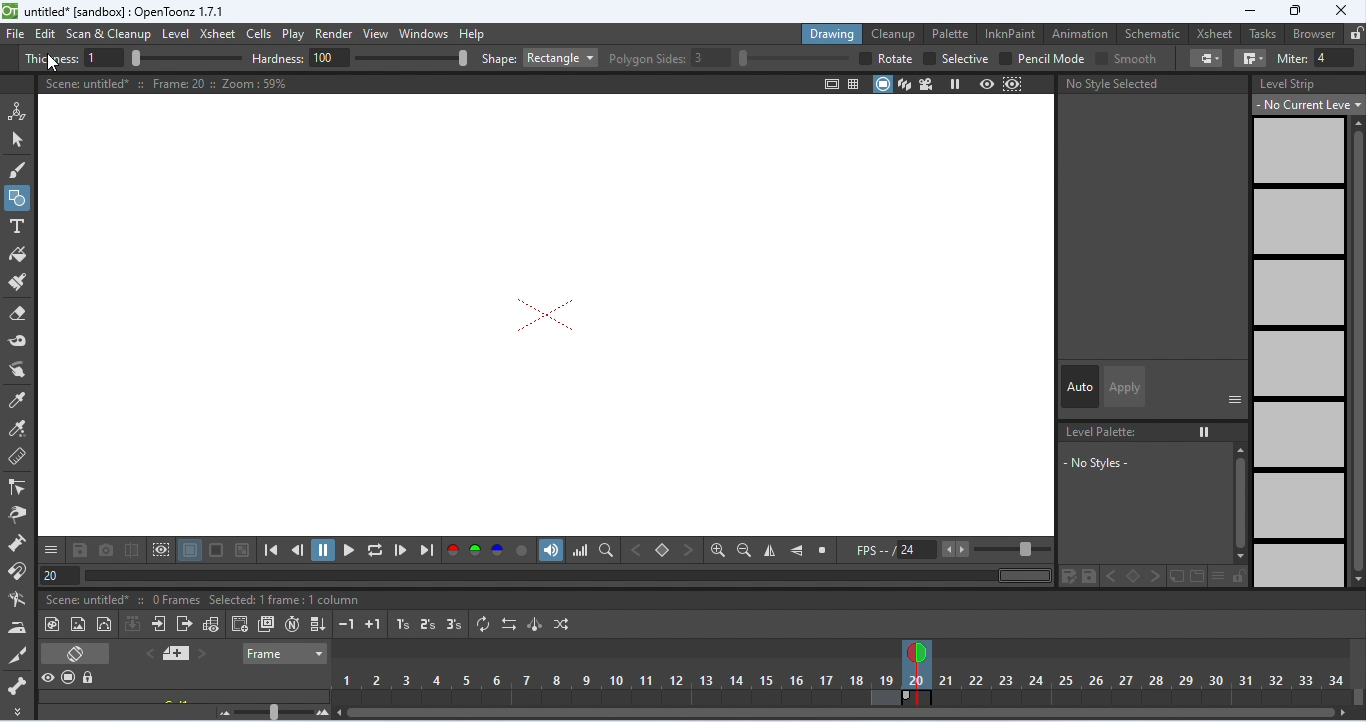  I want to click on color change in new style, so click(1175, 577).